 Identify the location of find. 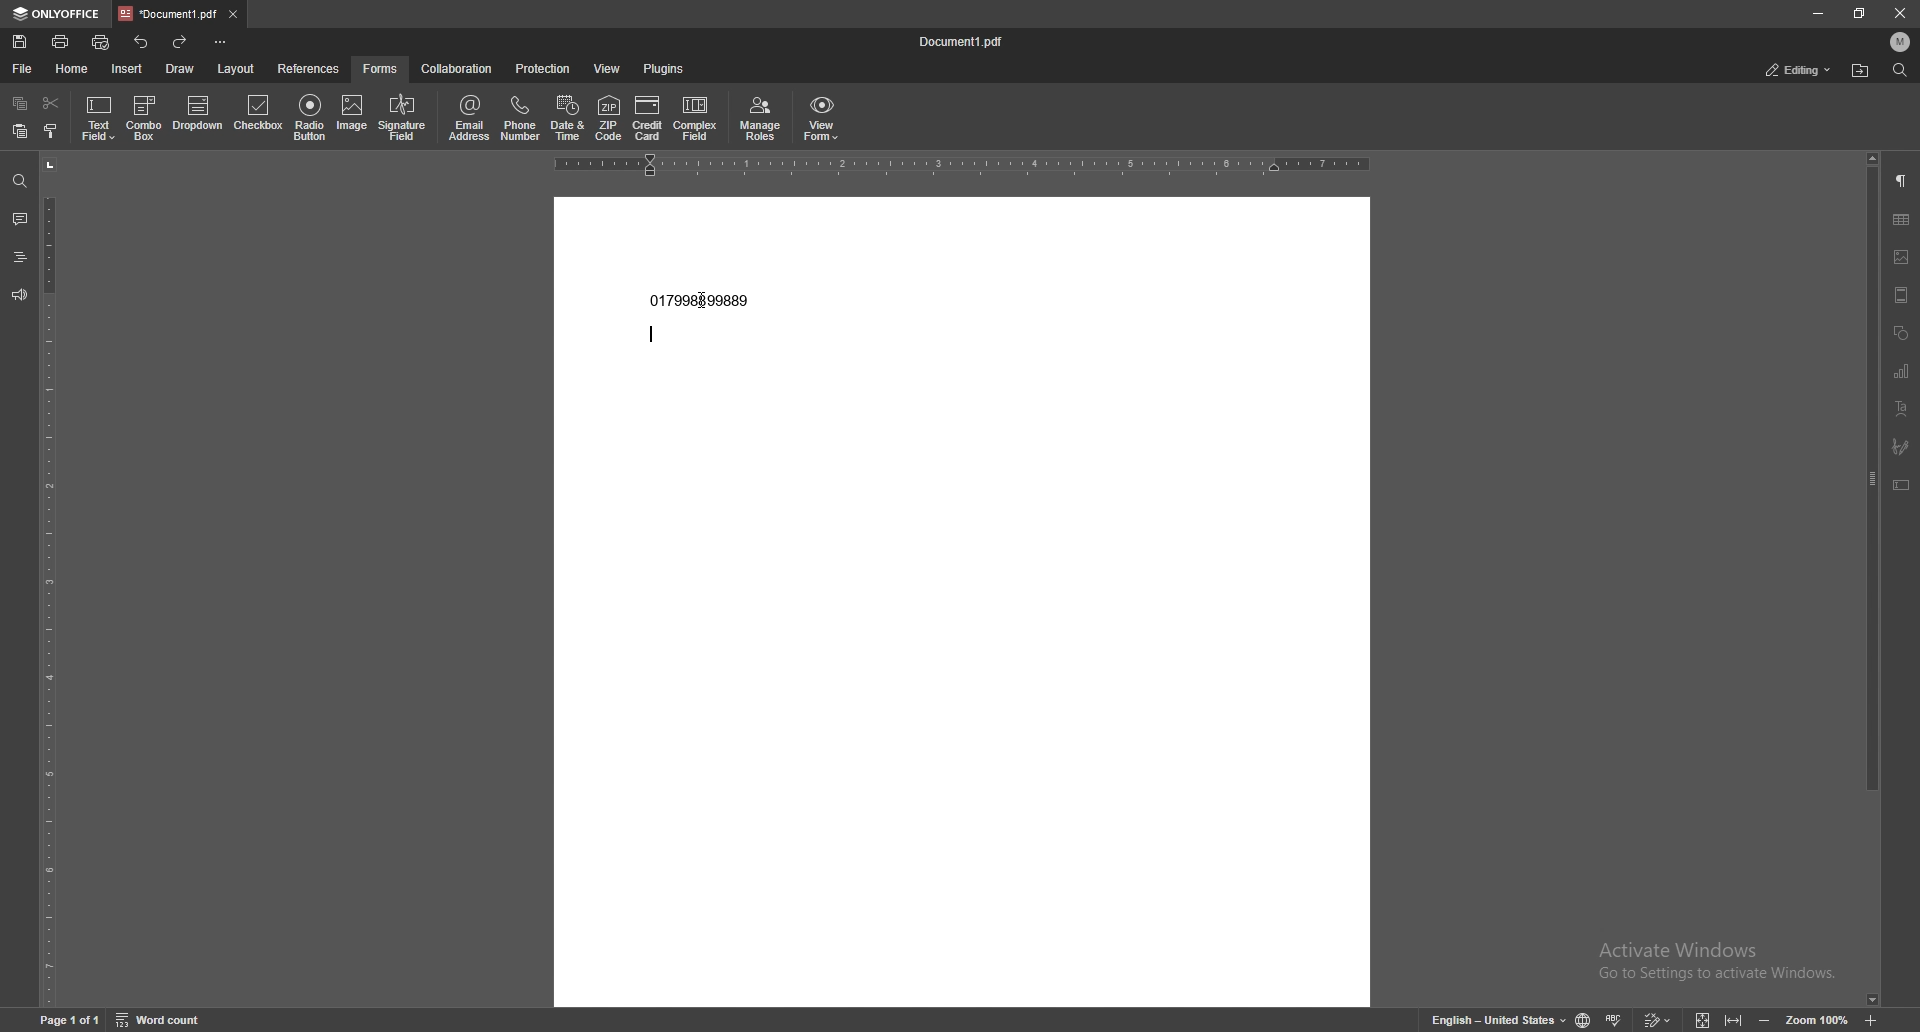
(19, 182).